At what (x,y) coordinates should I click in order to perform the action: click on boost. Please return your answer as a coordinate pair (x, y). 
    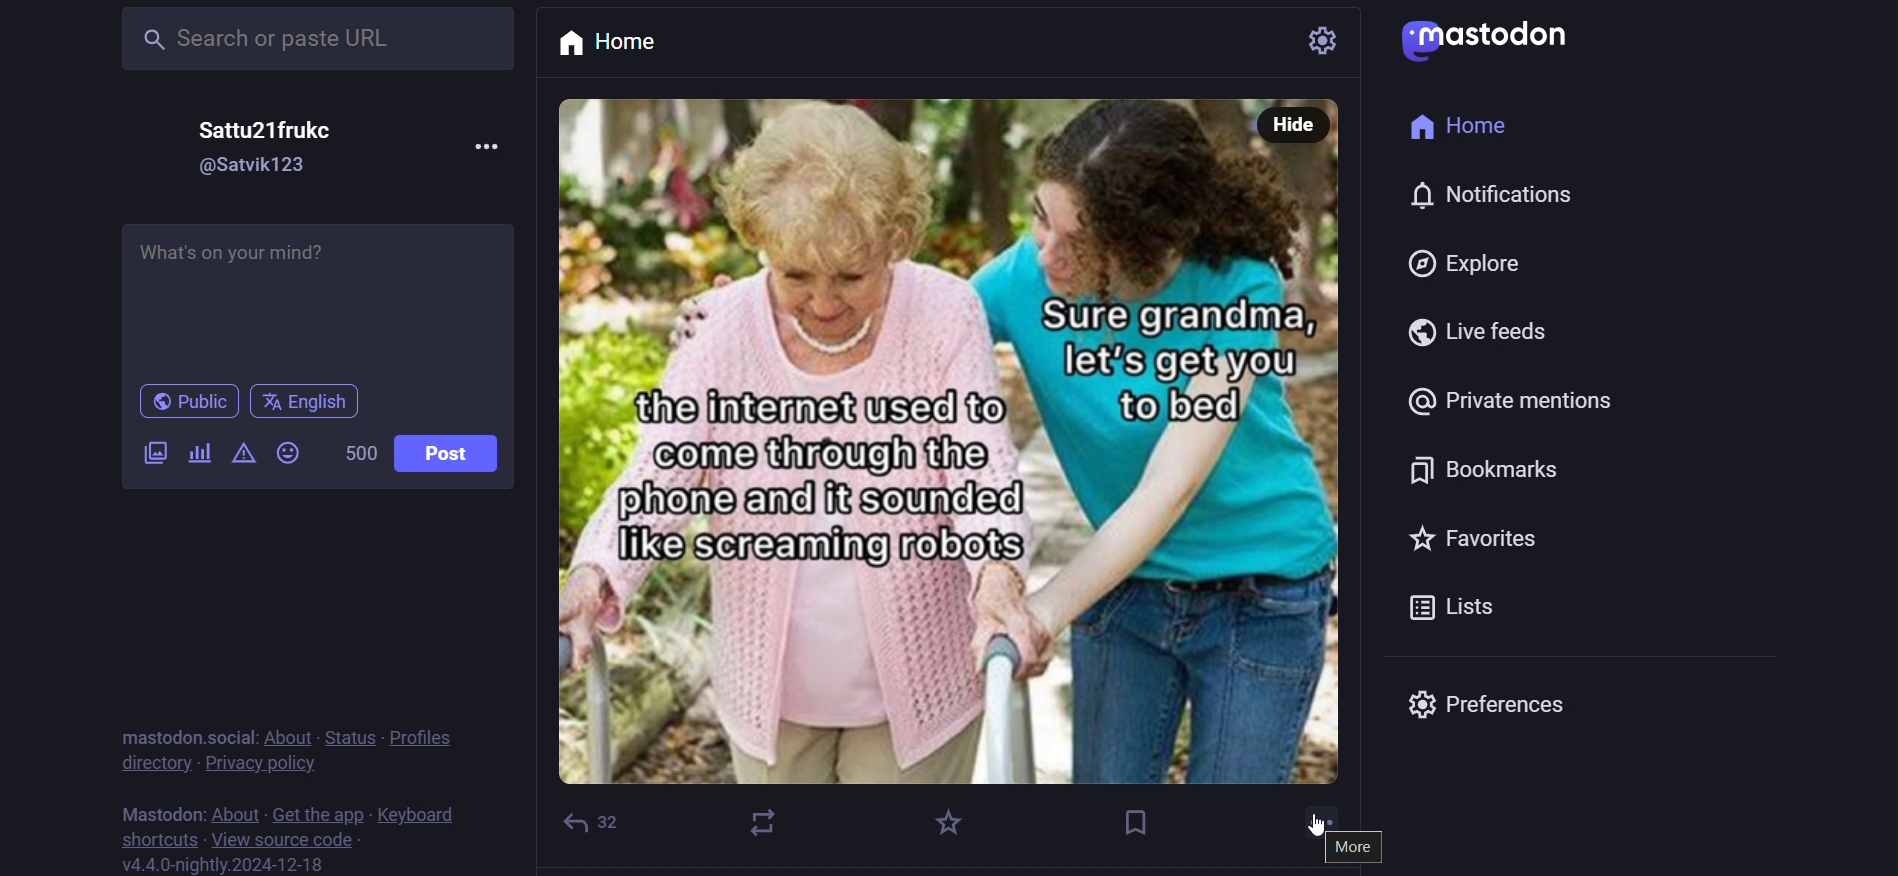
    Looking at the image, I should click on (766, 823).